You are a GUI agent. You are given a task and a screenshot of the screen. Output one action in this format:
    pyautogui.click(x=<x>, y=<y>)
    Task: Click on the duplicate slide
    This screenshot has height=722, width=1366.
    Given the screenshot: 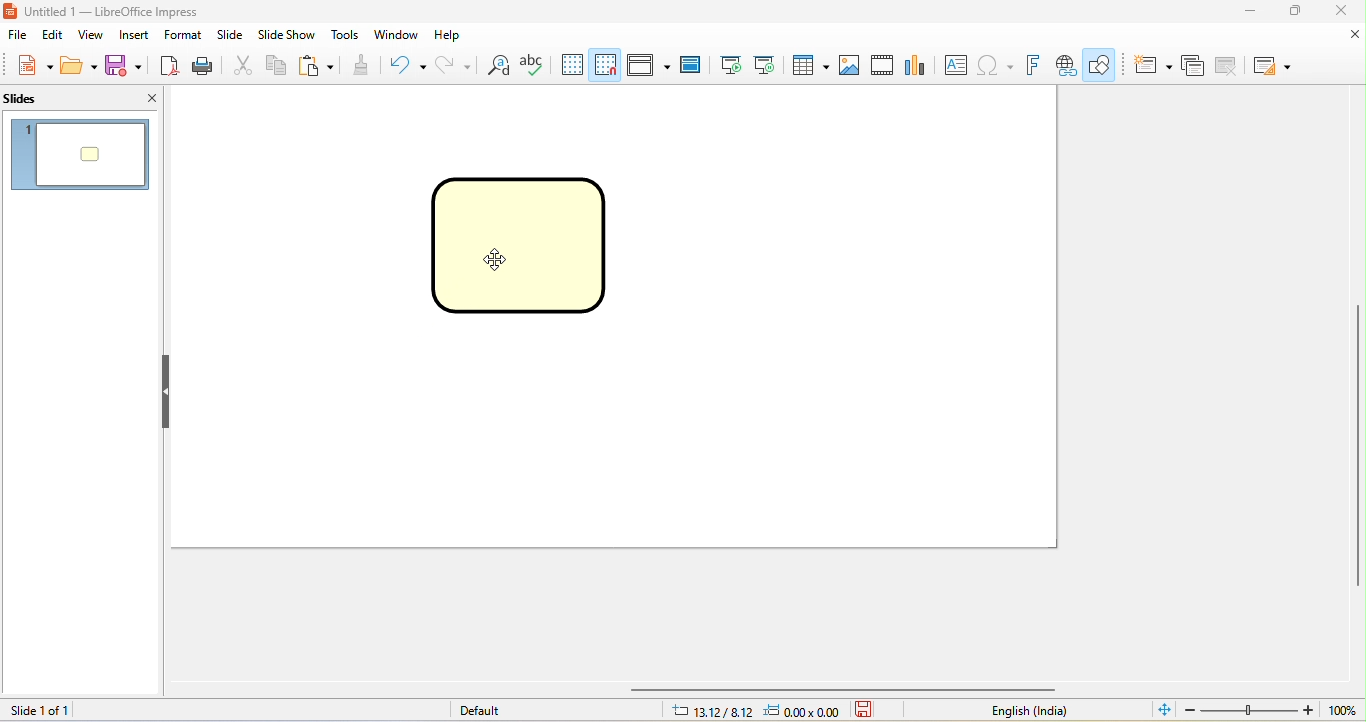 What is the action you would take?
    pyautogui.click(x=1195, y=65)
    